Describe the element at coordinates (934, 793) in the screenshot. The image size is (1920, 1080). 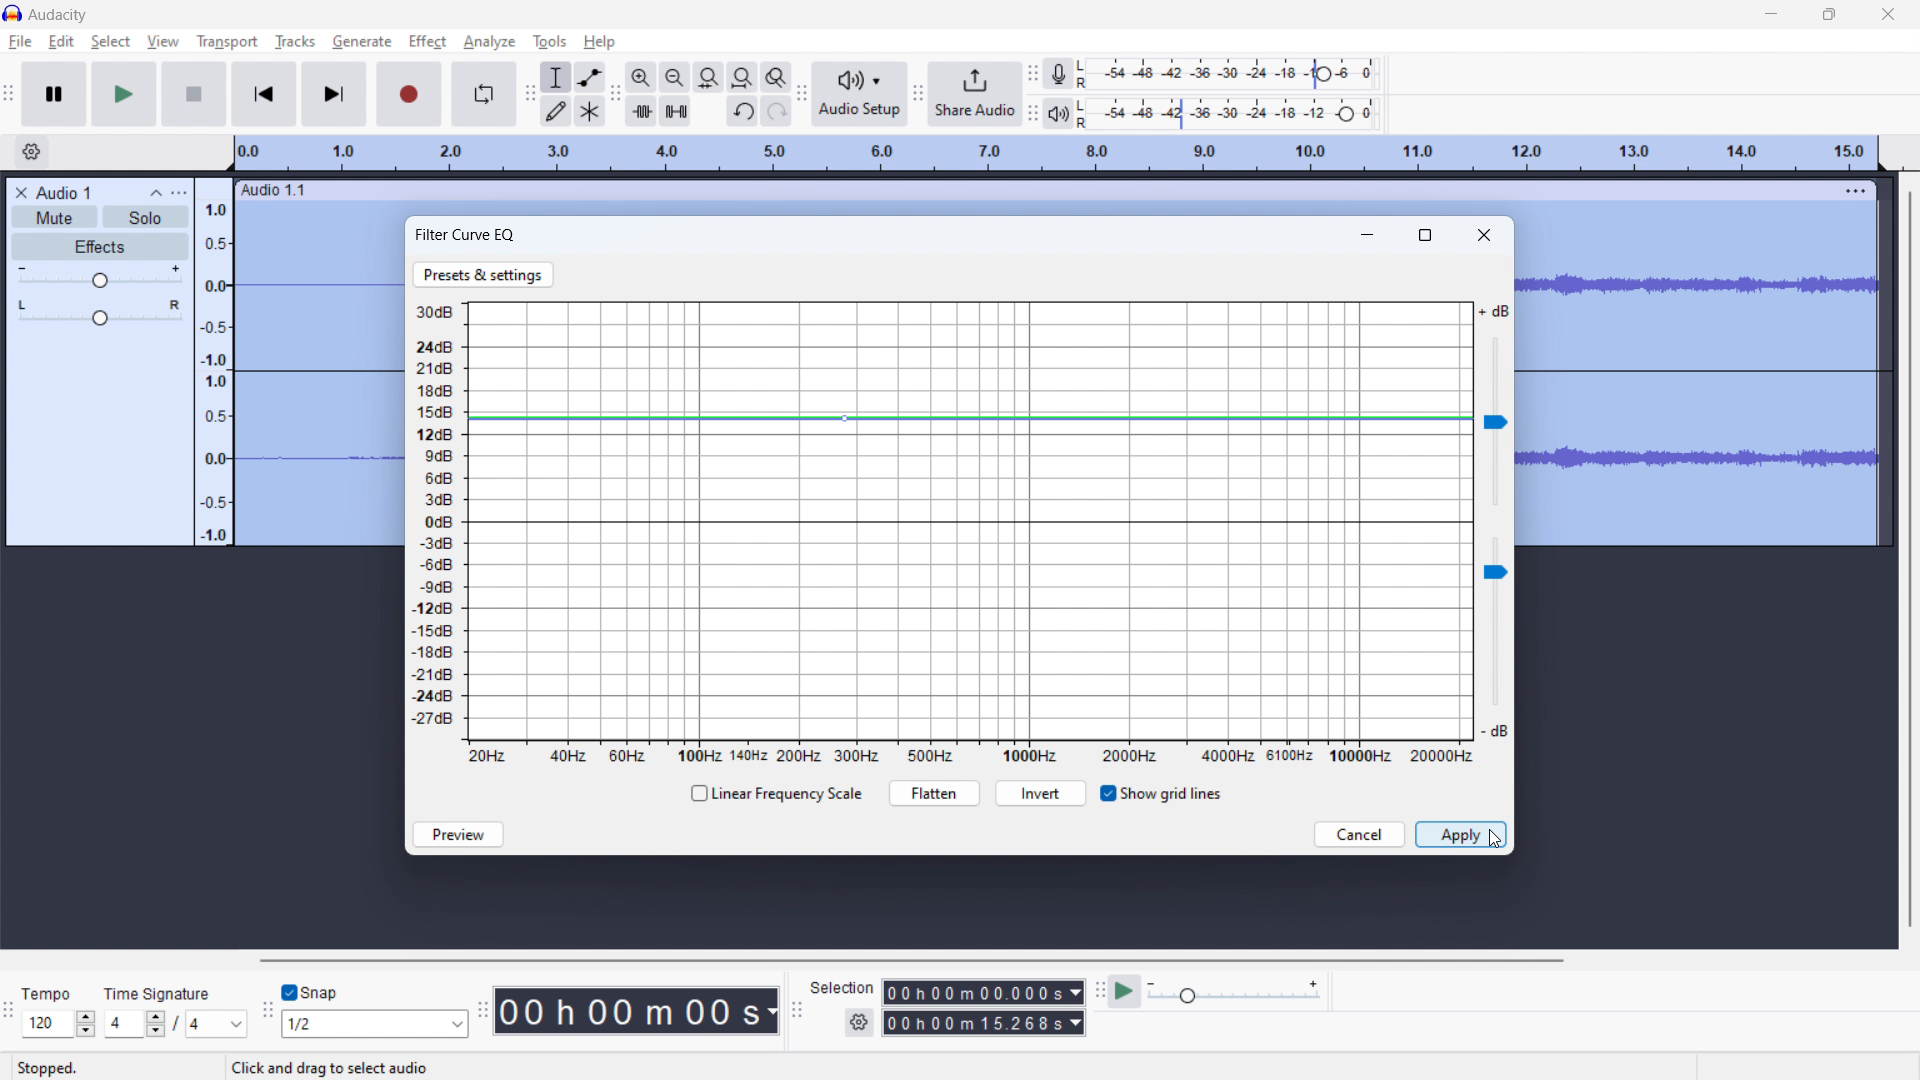
I see `flatten` at that location.